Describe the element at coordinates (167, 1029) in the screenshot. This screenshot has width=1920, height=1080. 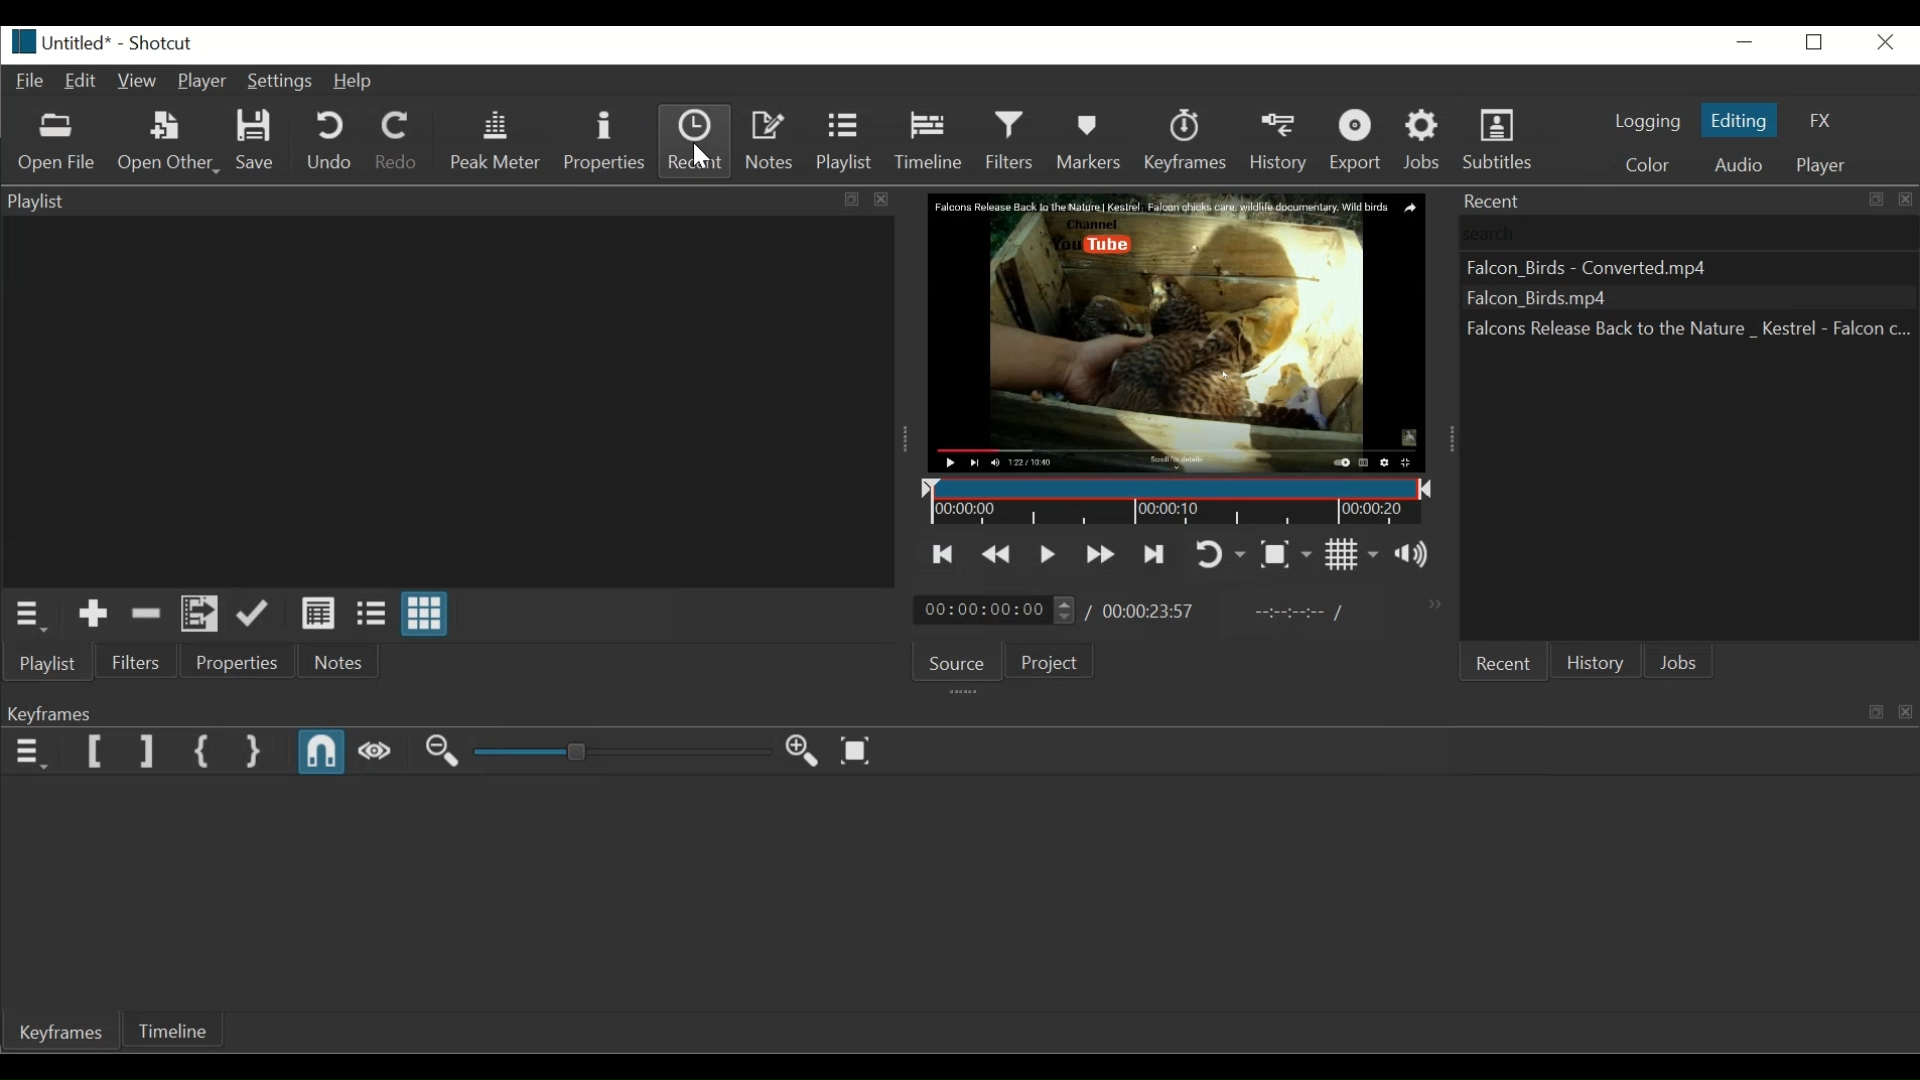
I see `Timeline` at that location.